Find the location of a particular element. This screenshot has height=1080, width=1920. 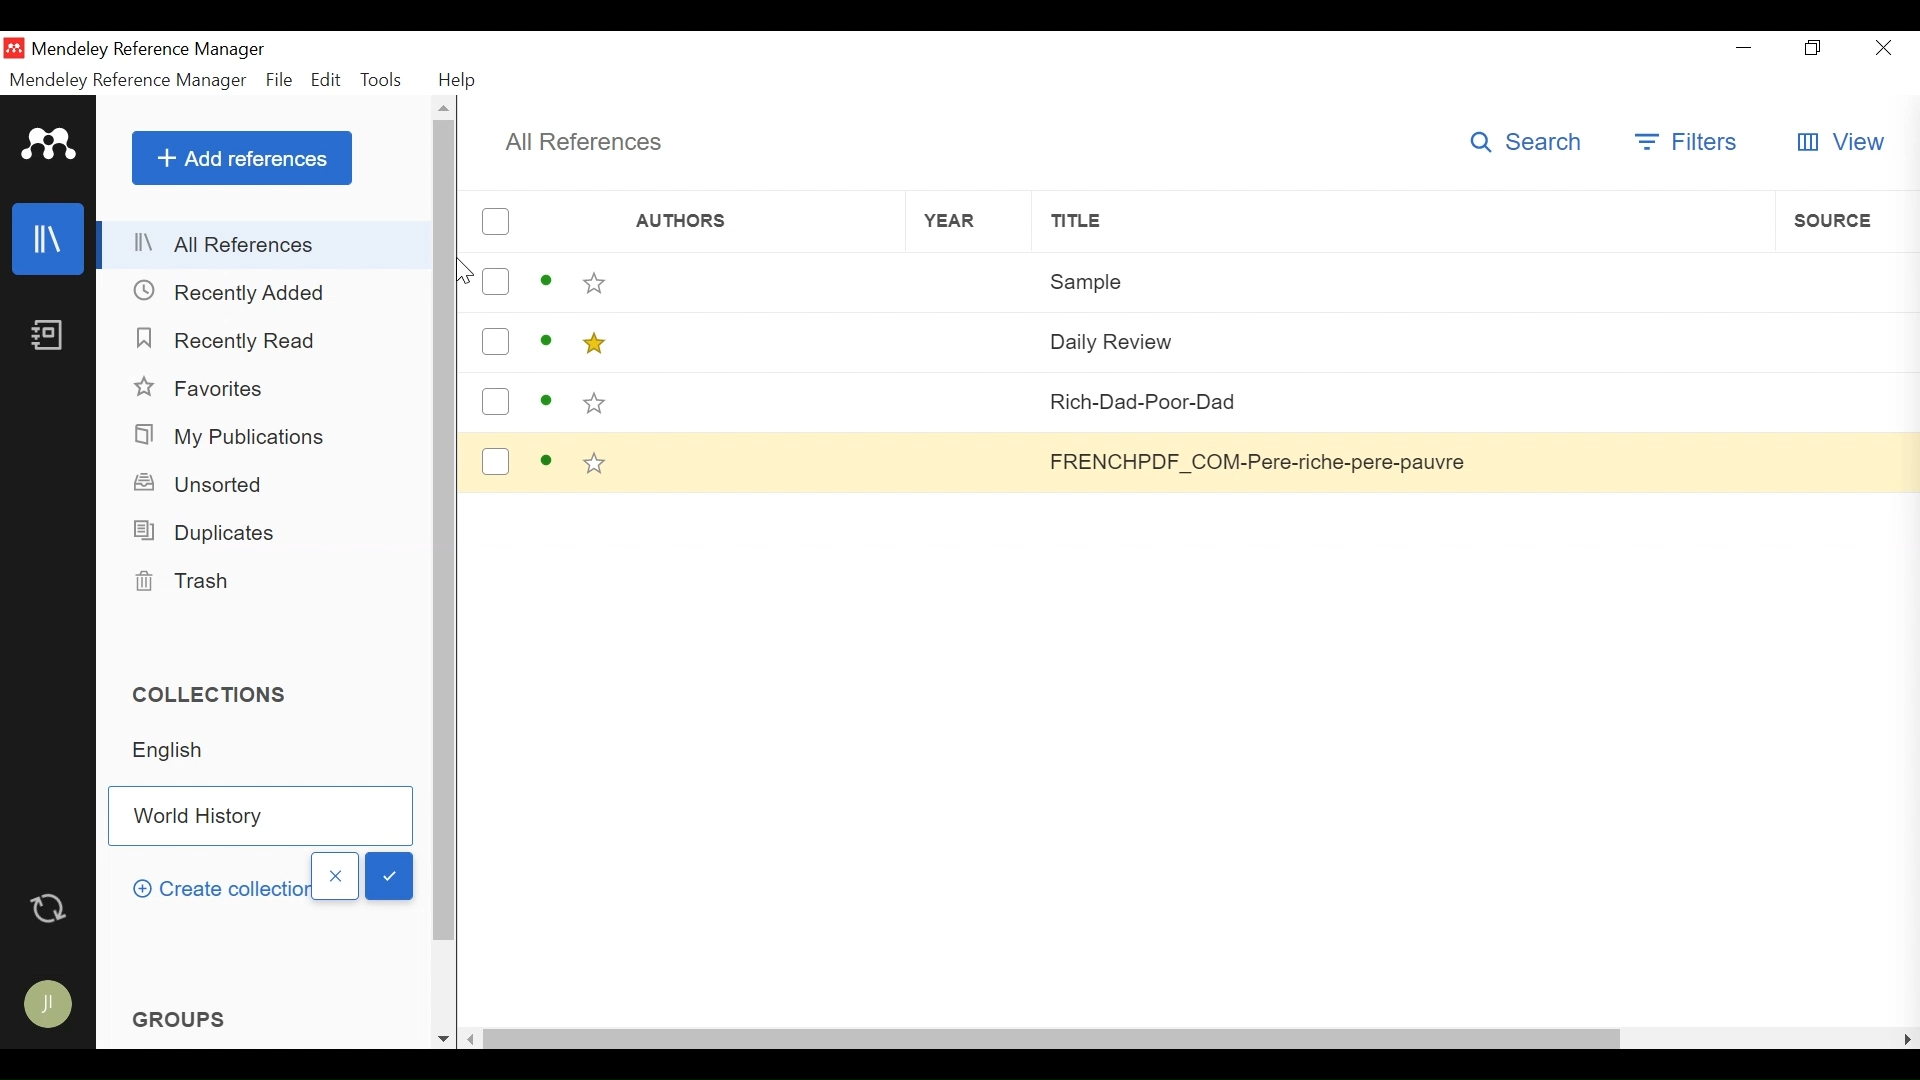

Scroll Right is located at coordinates (1908, 1038).